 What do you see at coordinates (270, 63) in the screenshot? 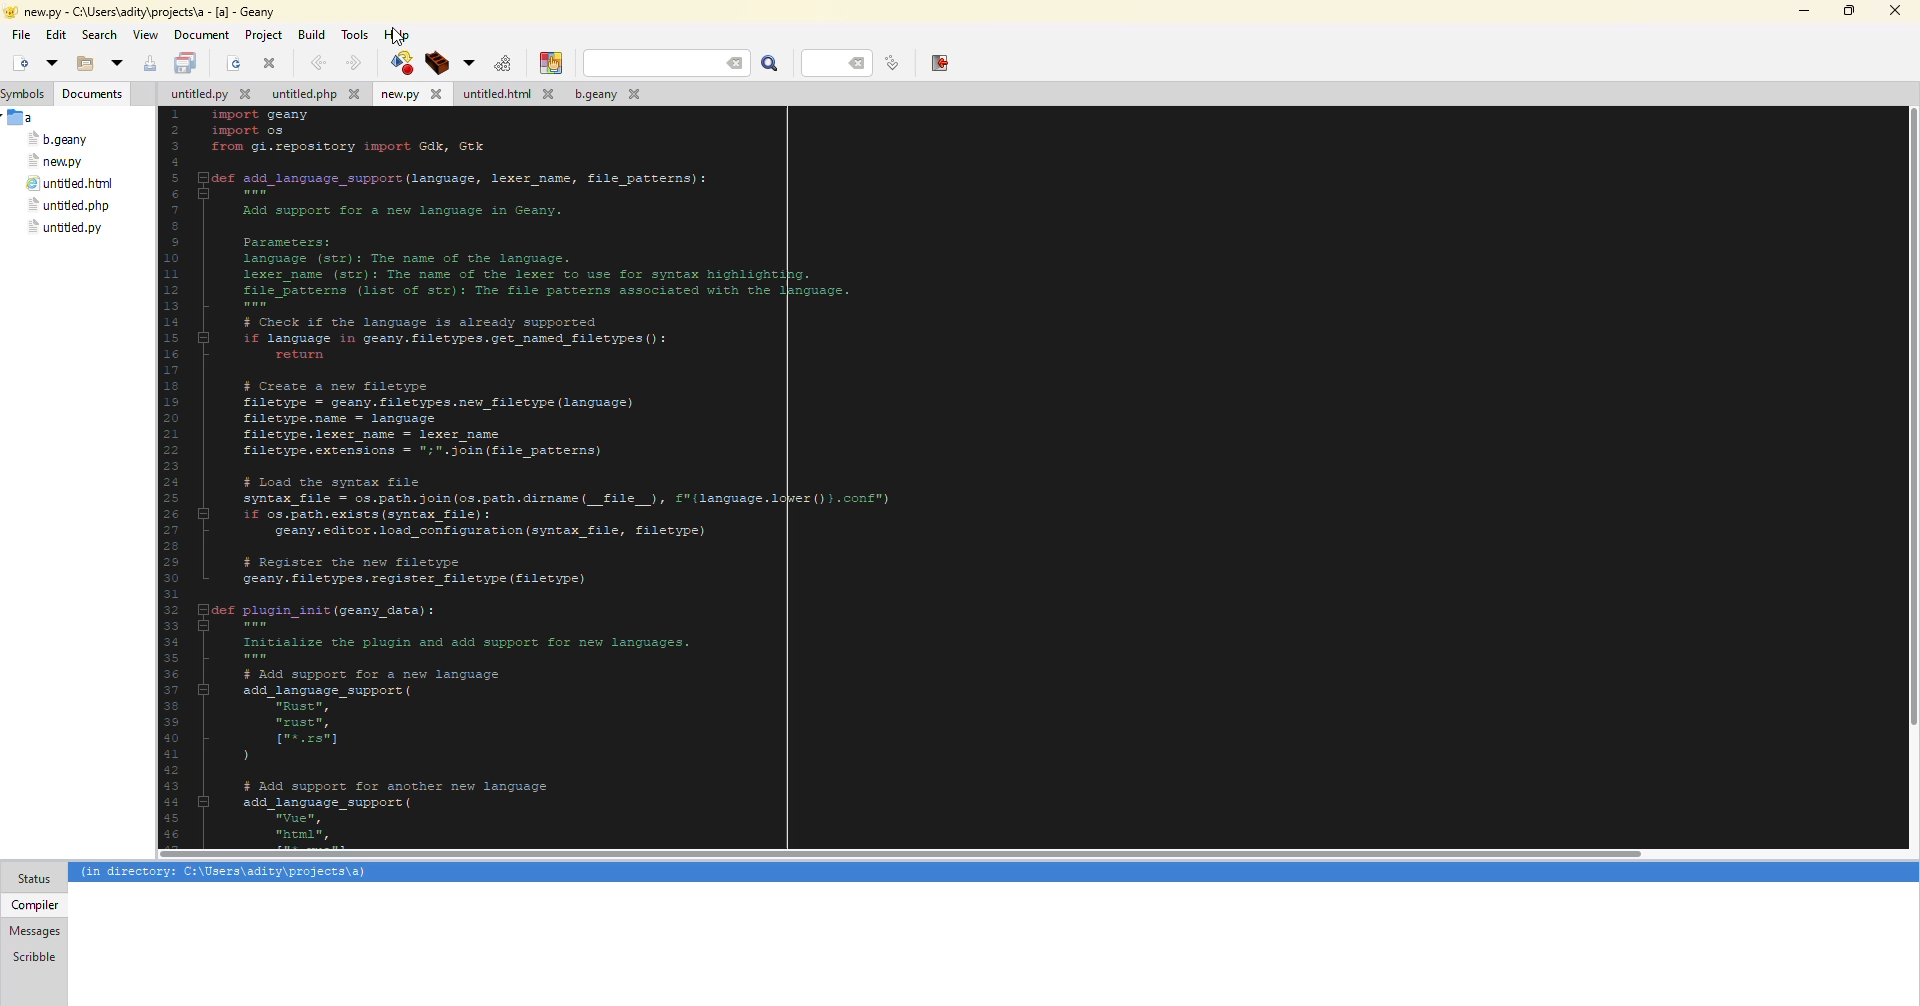
I see `close` at bounding box center [270, 63].